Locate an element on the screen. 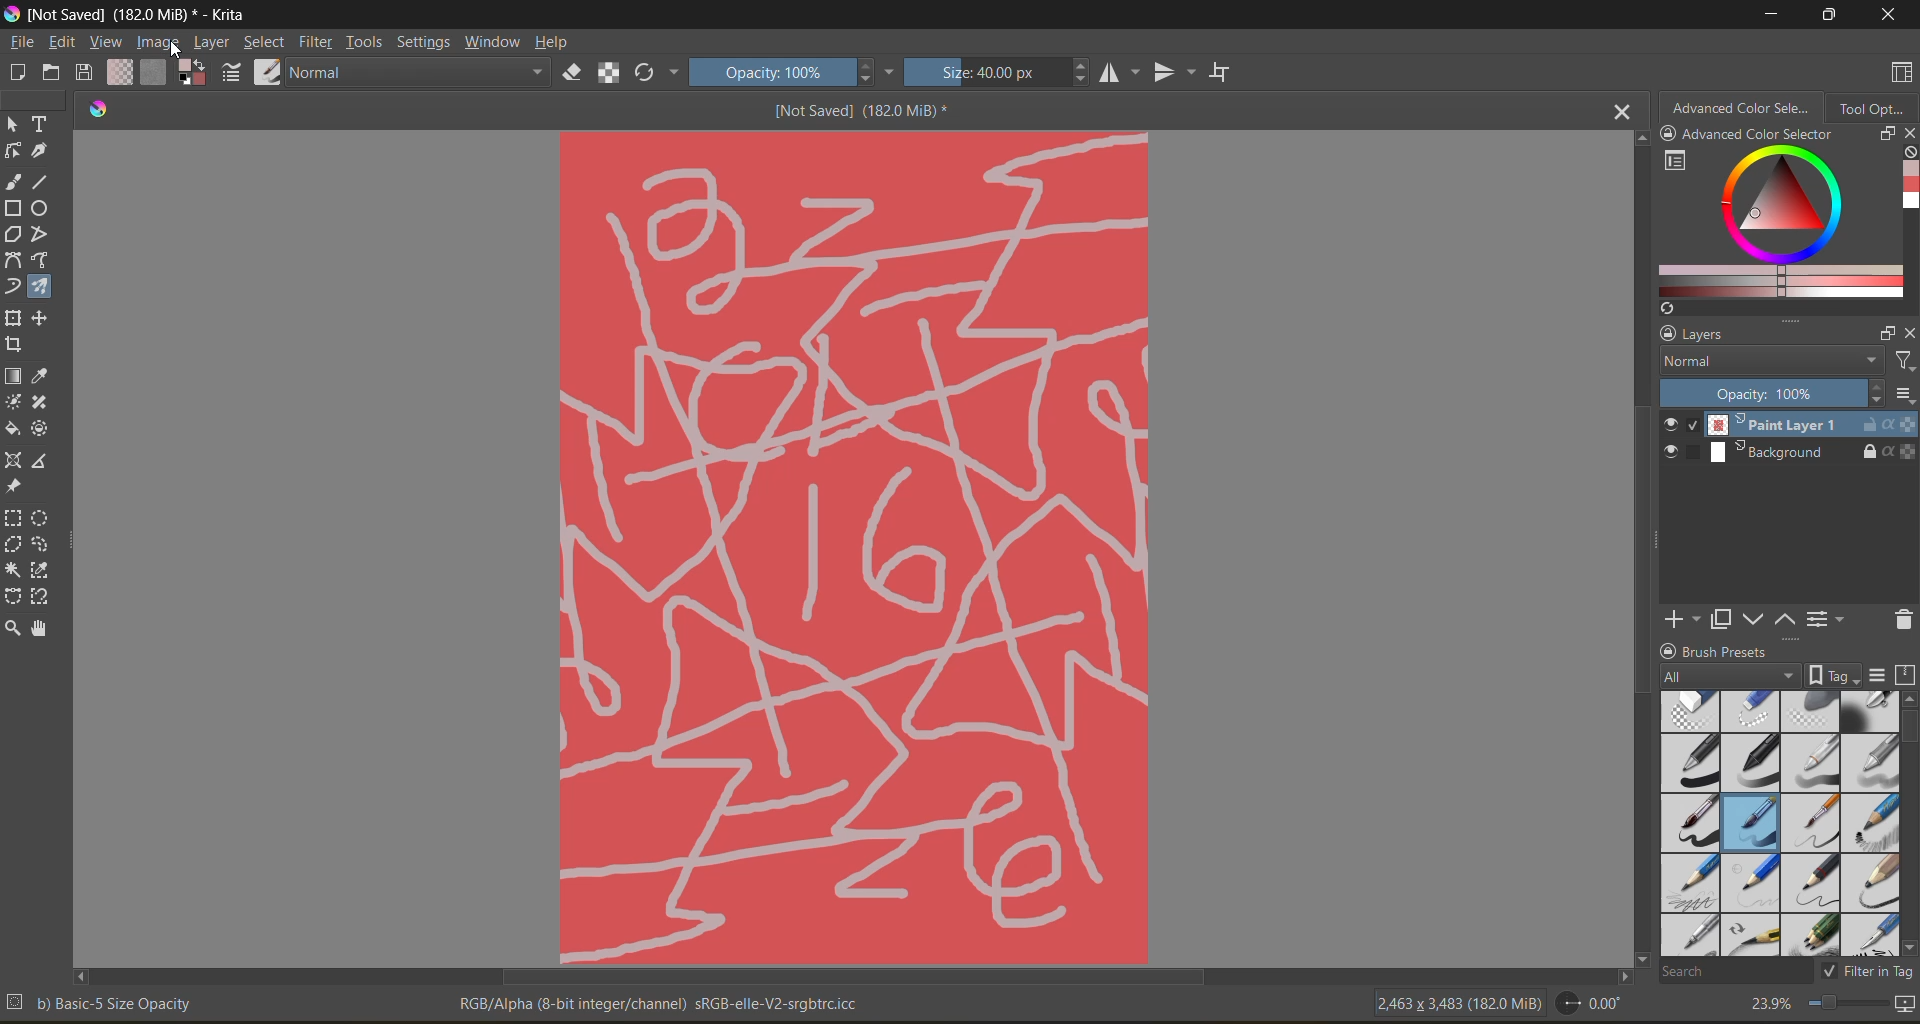 Image resolution: width=1920 pixels, height=1024 pixels. app name and file name is located at coordinates (134, 15).